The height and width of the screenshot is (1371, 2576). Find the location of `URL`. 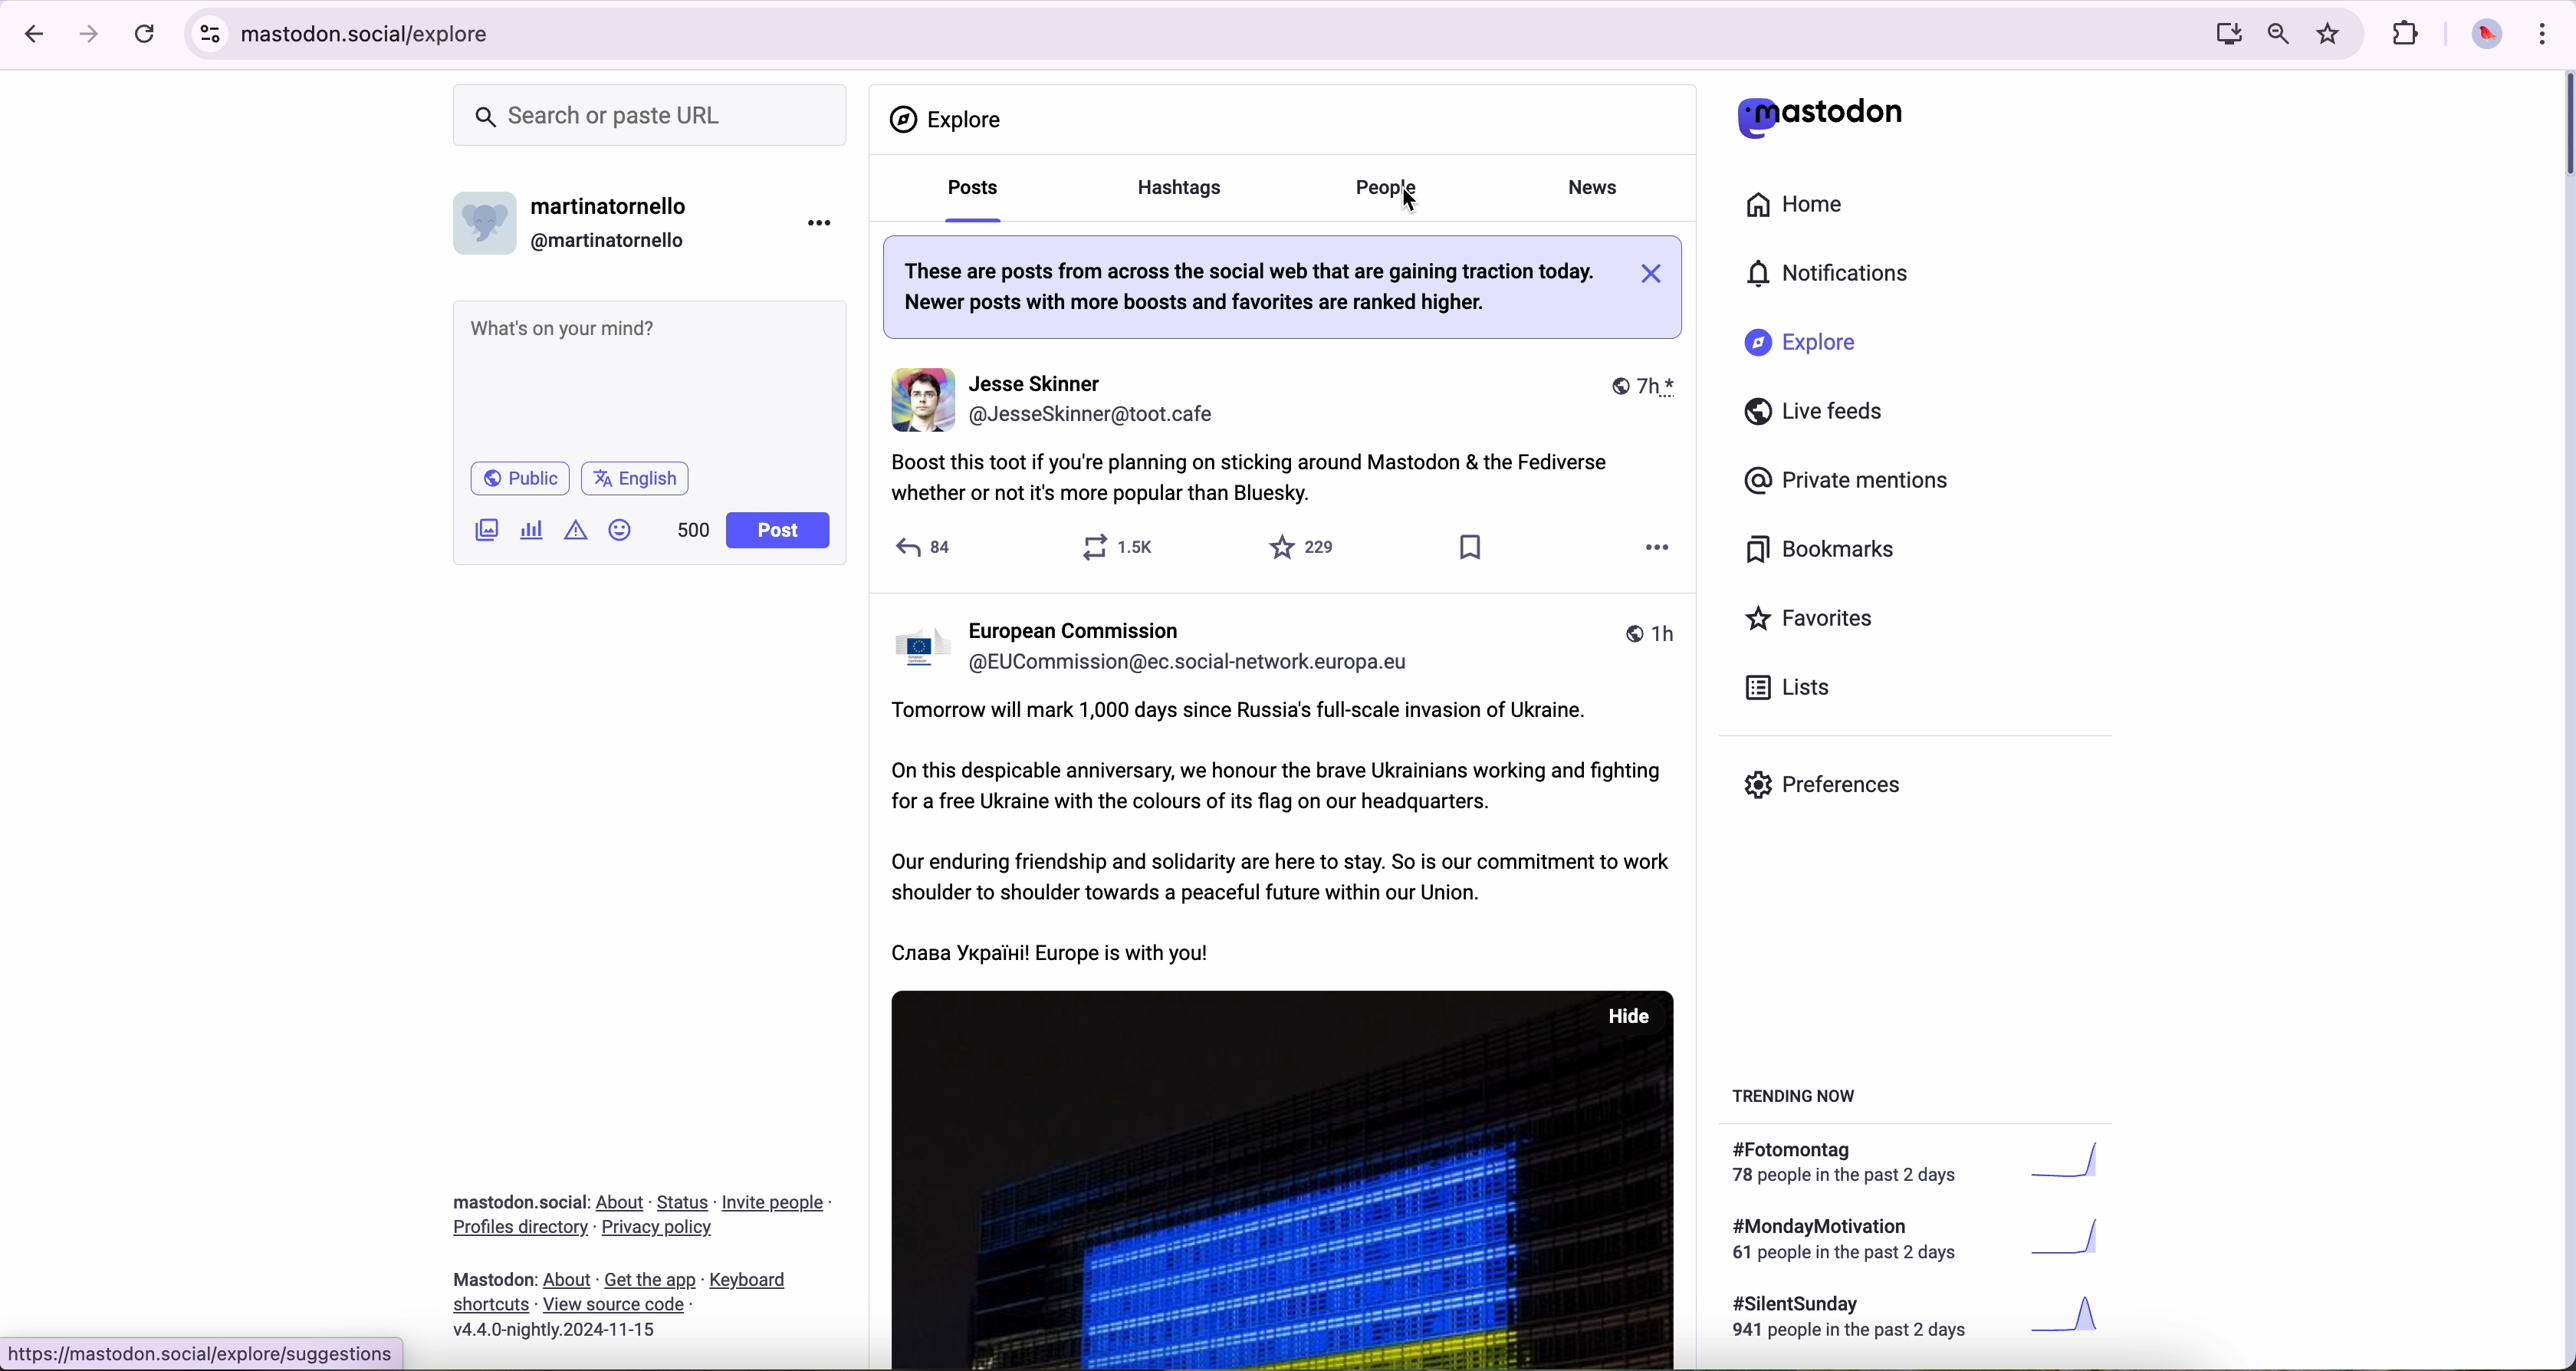

URL is located at coordinates (370, 31).